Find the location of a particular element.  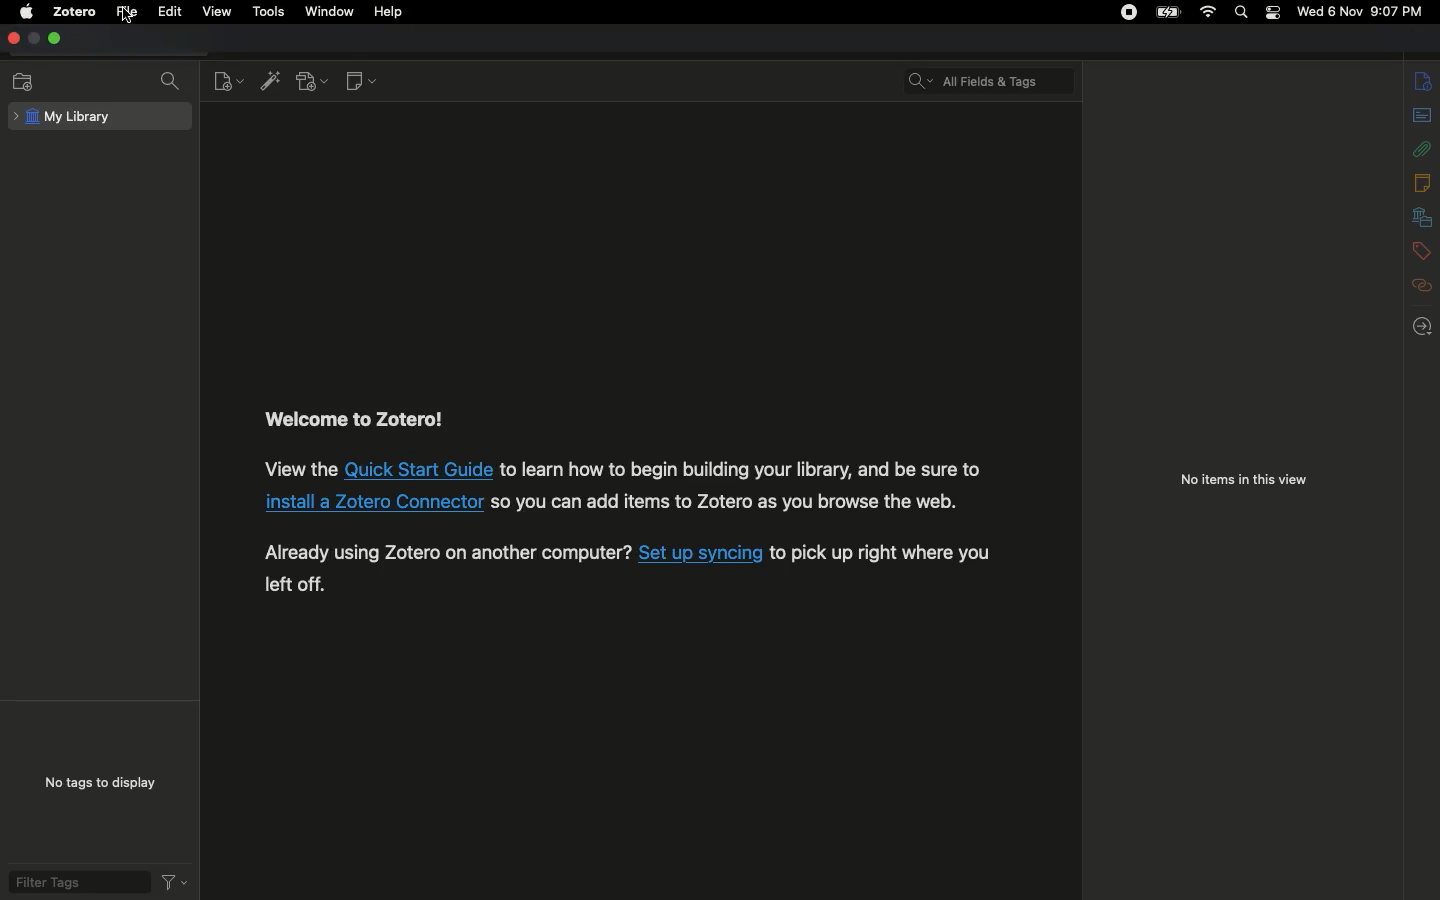

Charge is located at coordinates (1164, 12).